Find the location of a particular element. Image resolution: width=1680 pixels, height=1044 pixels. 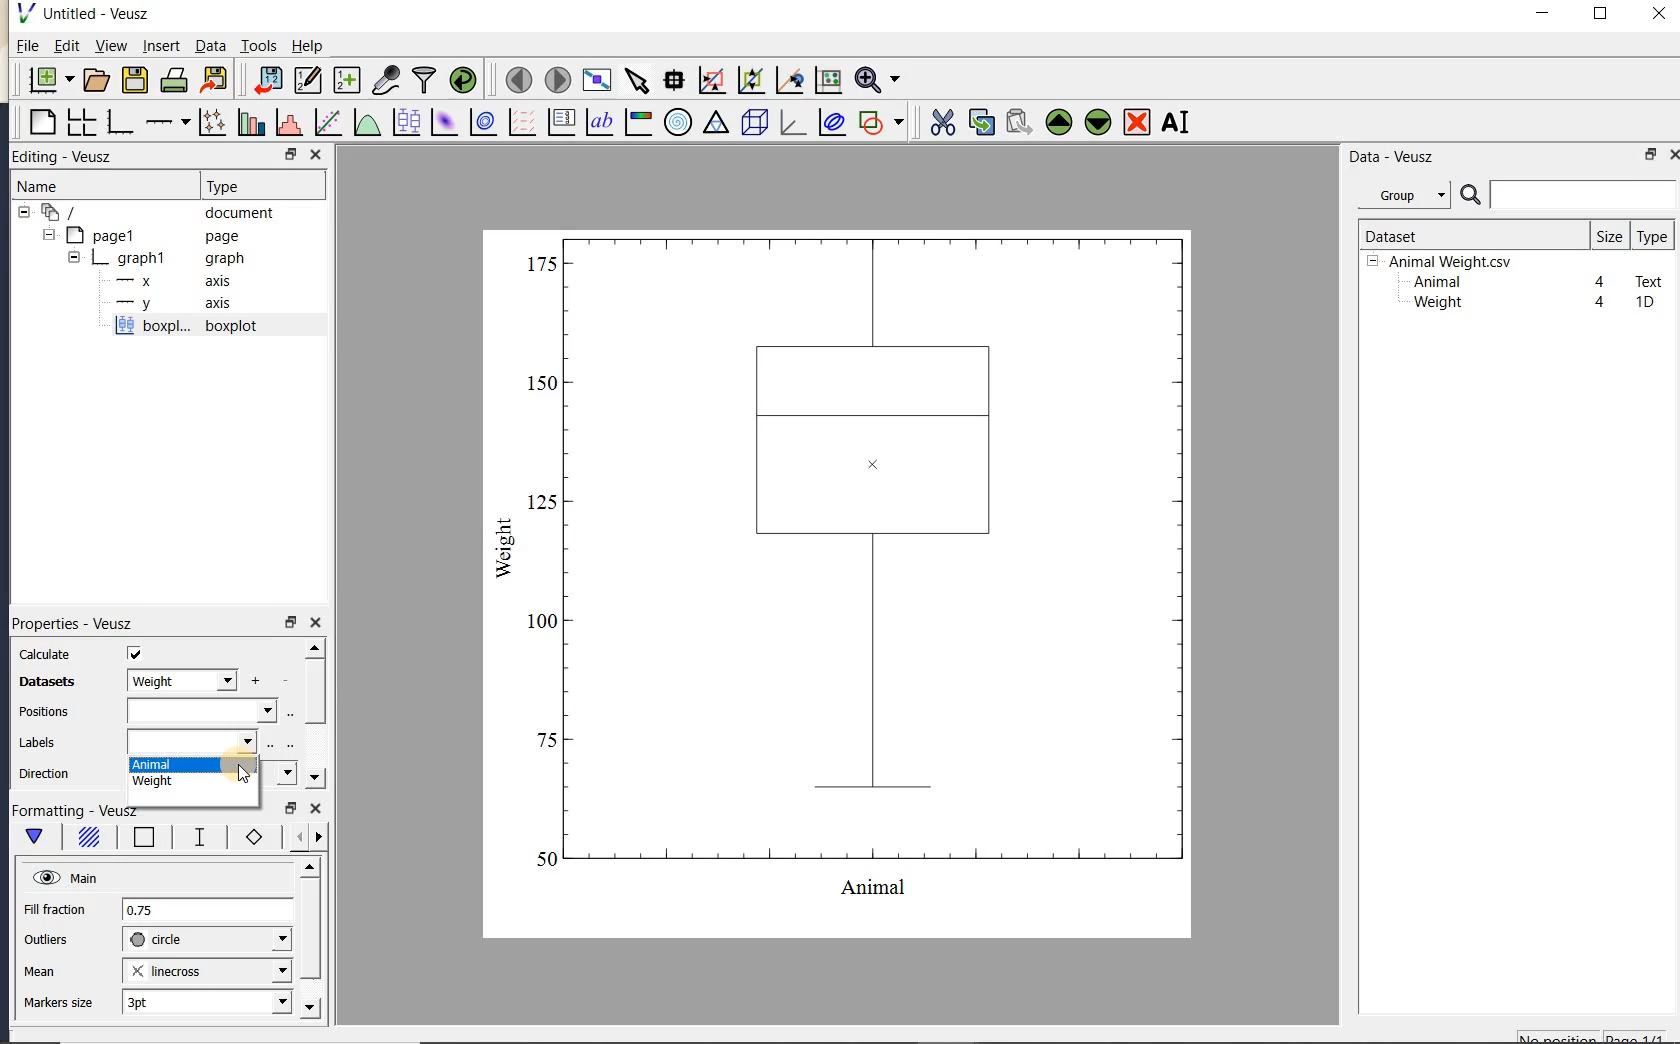

animal is located at coordinates (193, 766).